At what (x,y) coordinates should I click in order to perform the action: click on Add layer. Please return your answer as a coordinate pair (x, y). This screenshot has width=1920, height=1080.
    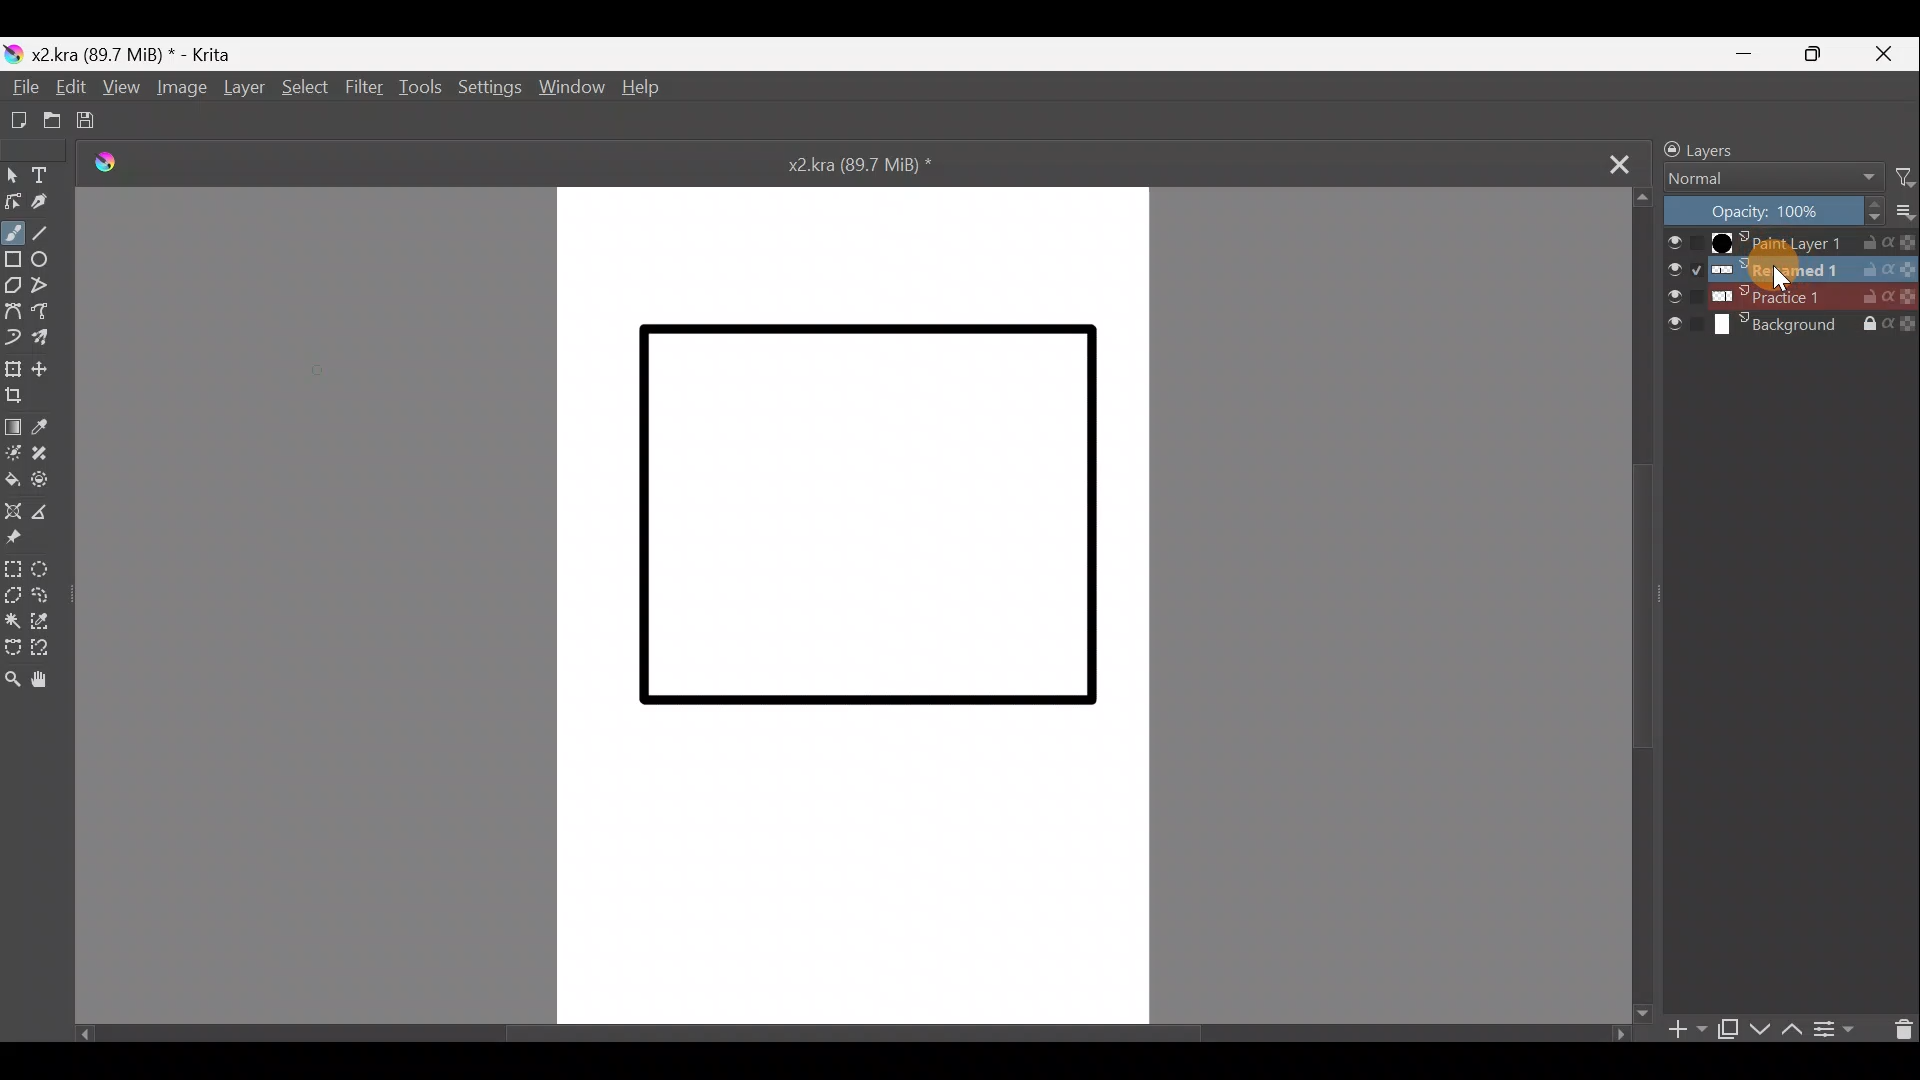
    Looking at the image, I should click on (1687, 1031).